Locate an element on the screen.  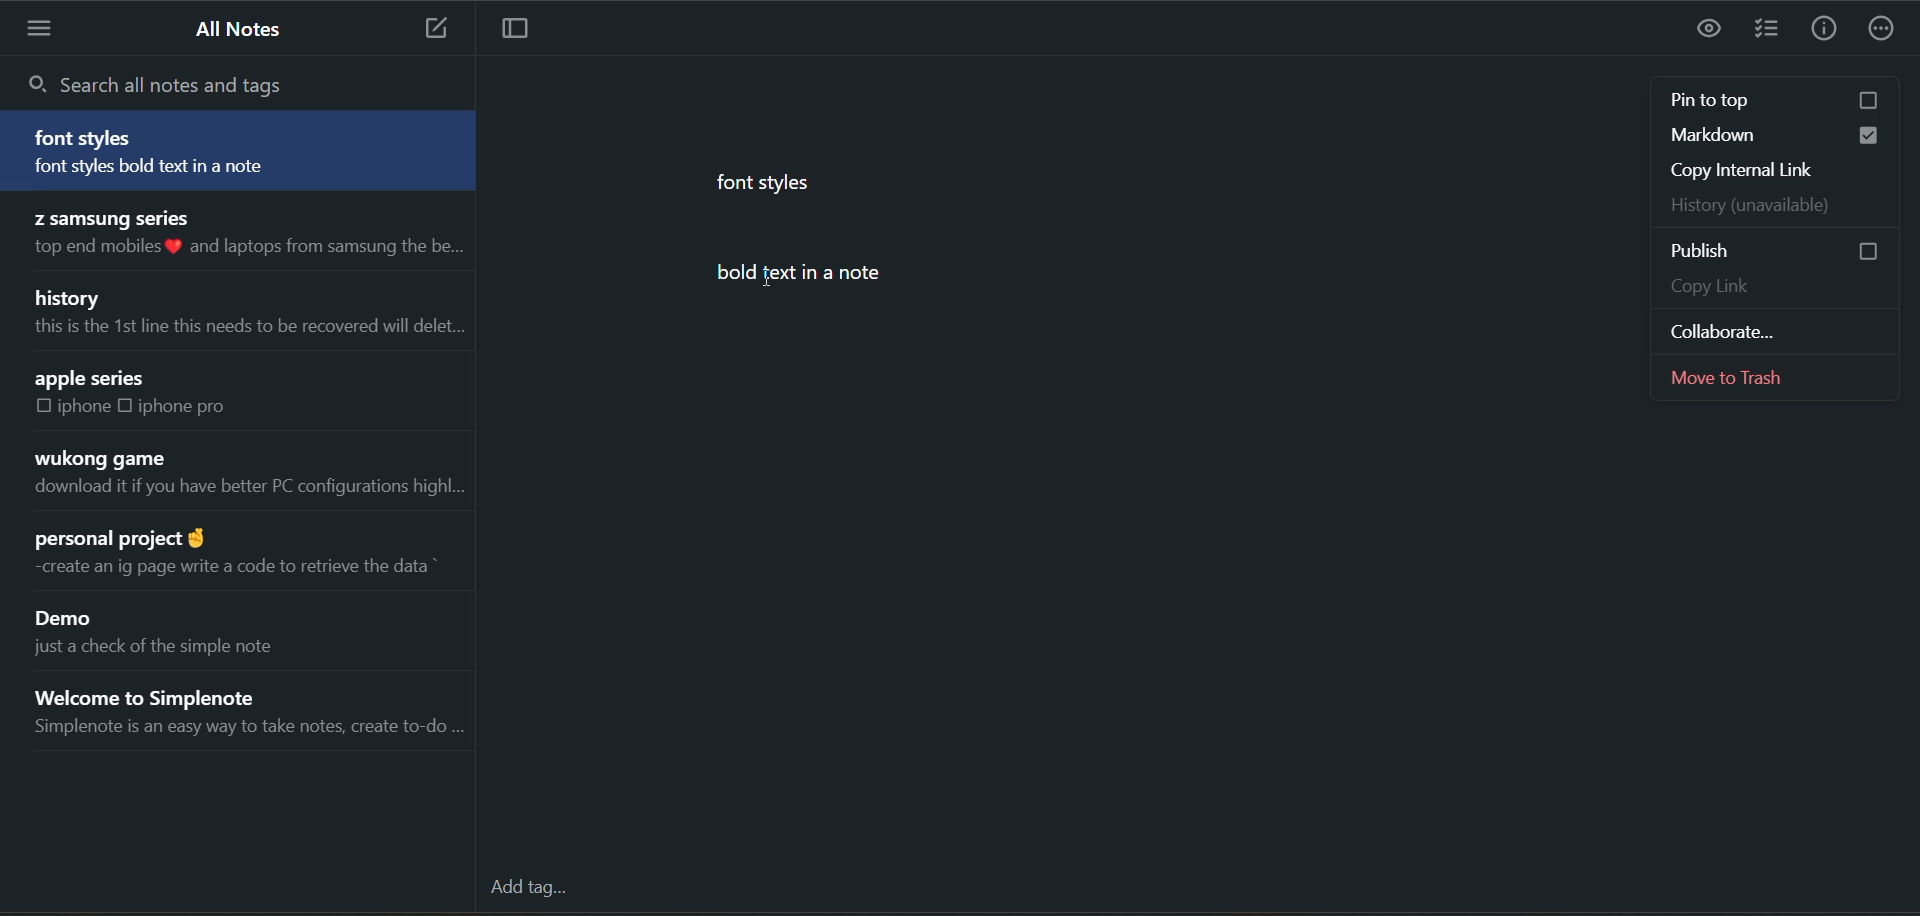
font styles is located at coordinates (88, 138).